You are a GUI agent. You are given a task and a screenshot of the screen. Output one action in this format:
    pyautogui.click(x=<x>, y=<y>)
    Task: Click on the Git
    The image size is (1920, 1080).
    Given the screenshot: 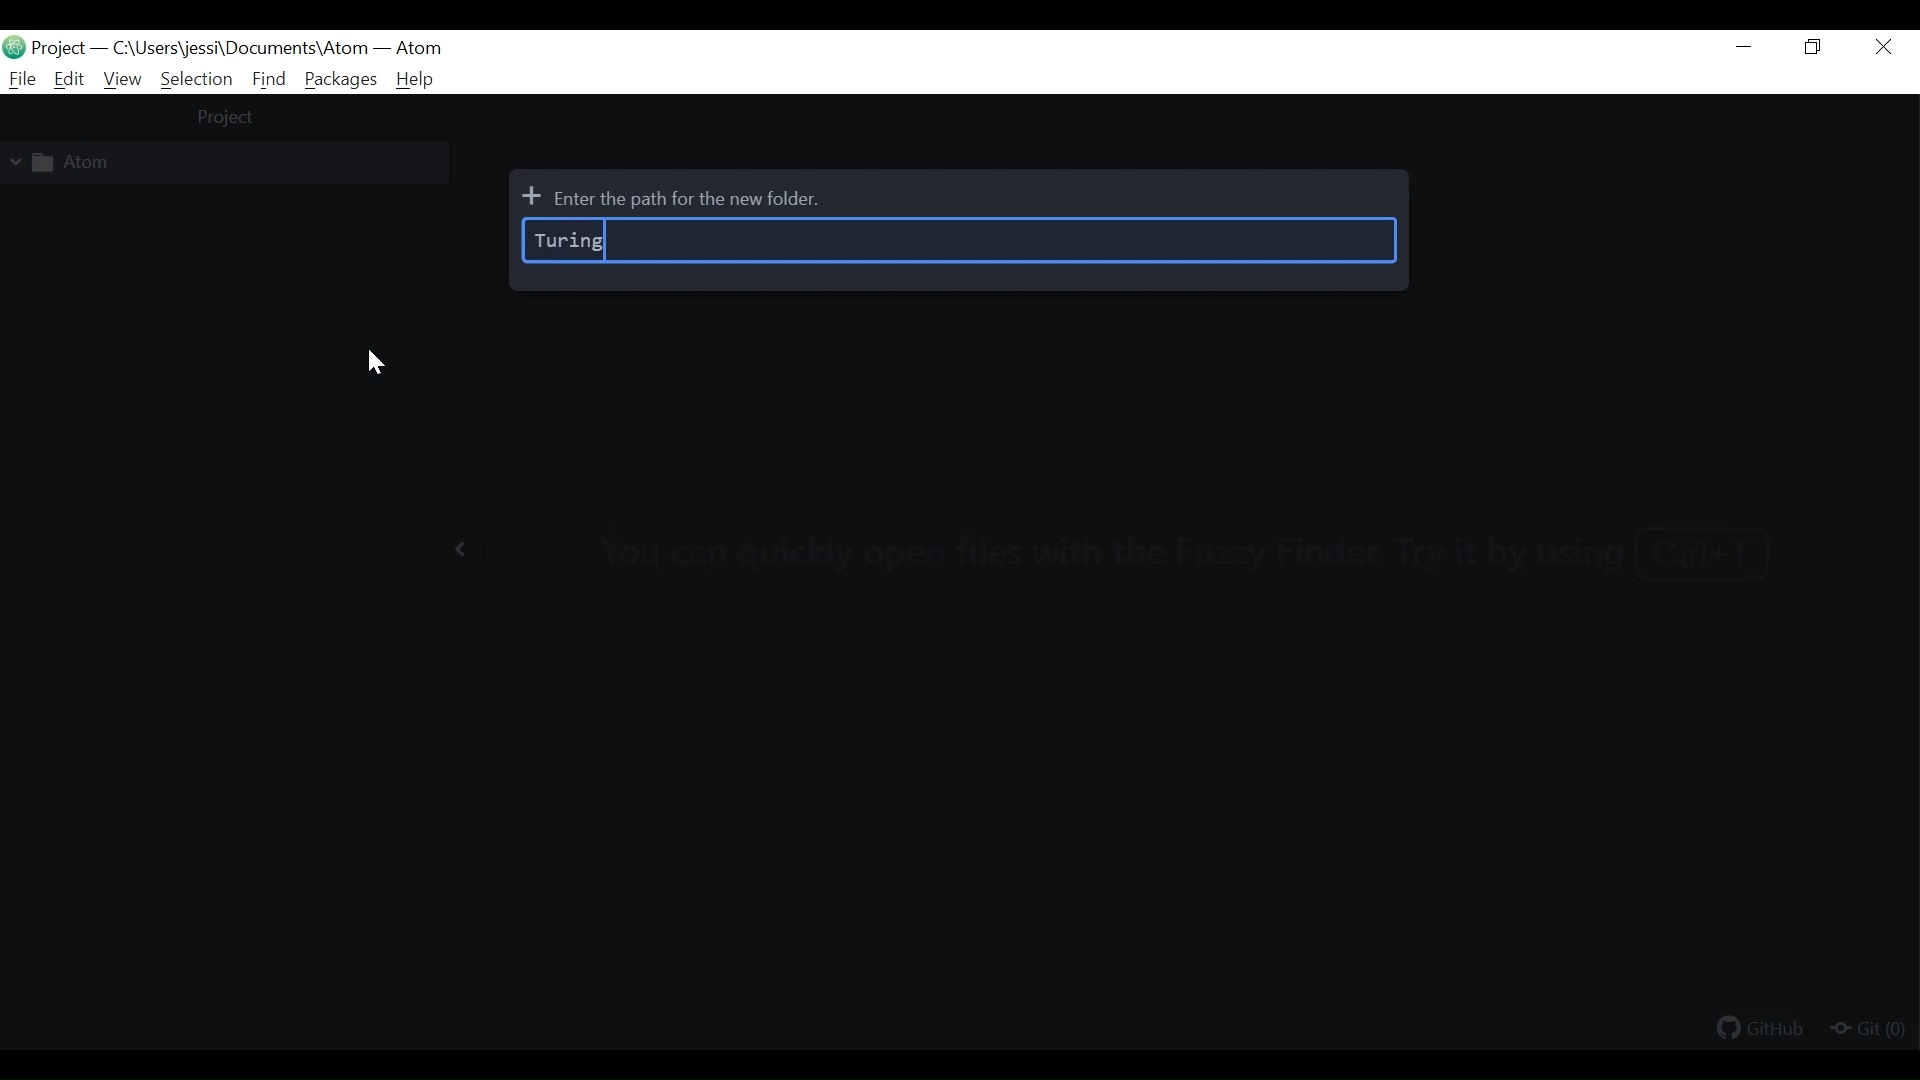 What is the action you would take?
    pyautogui.click(x=1867, y=1030)
    